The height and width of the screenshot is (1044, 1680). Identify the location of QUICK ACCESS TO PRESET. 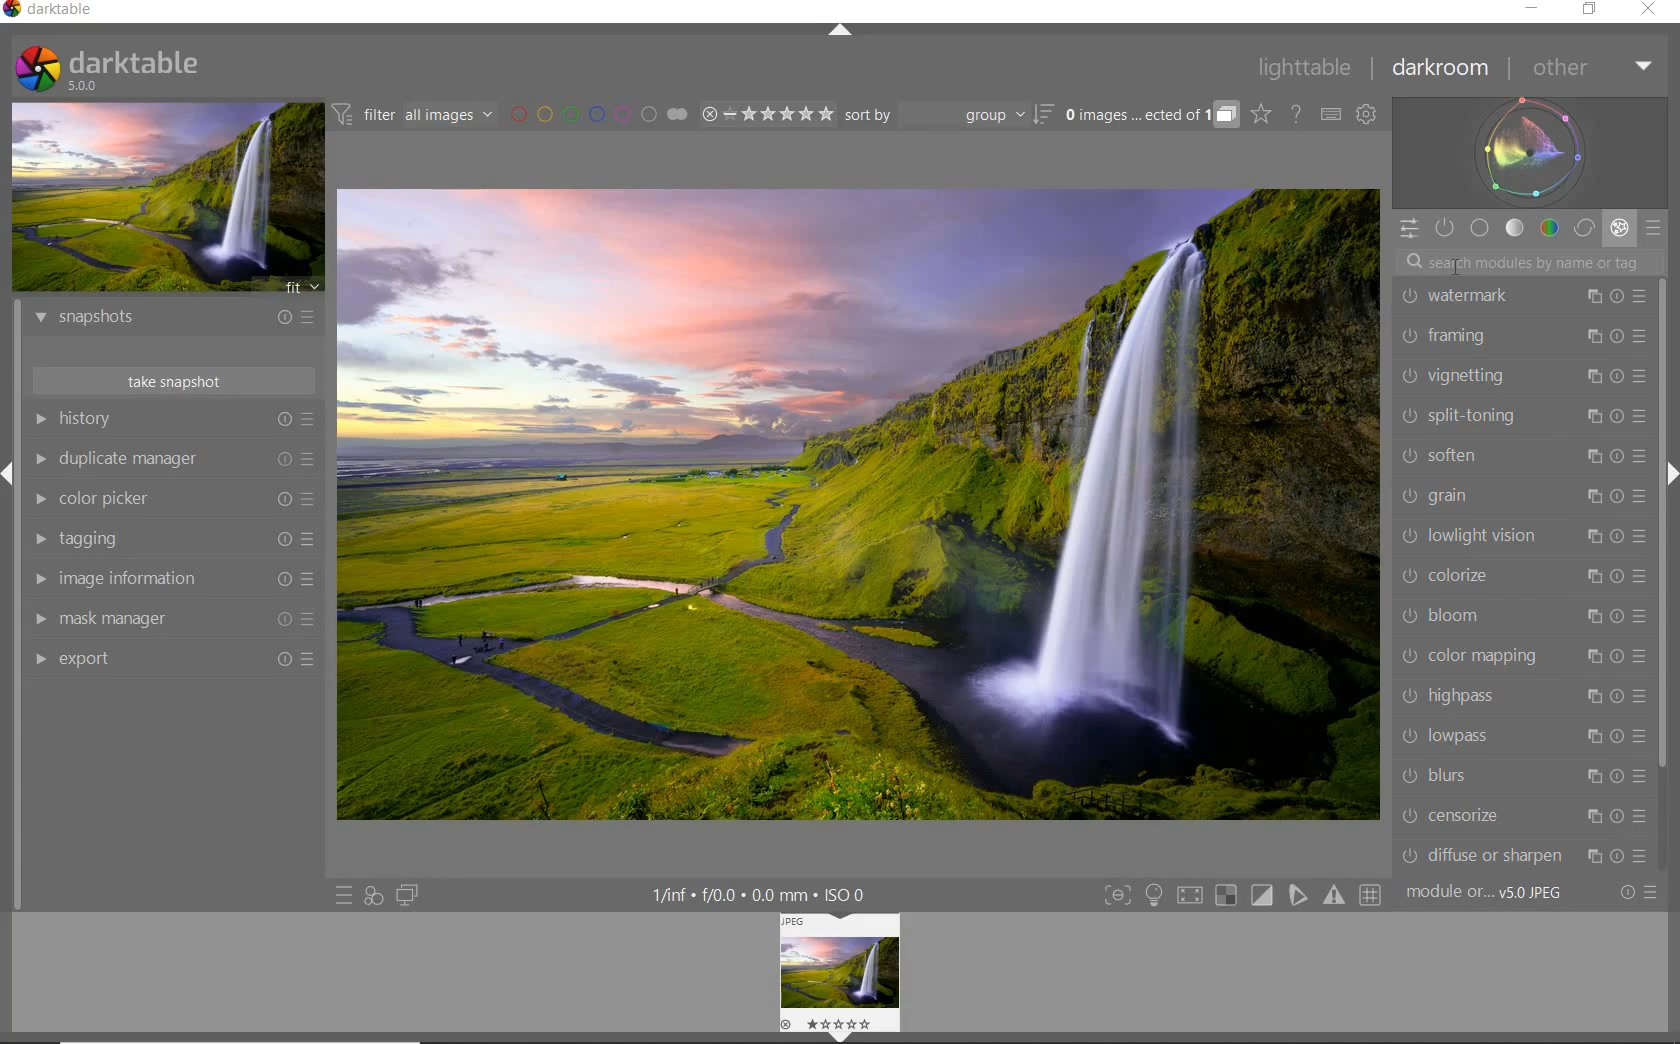
(343, 894).